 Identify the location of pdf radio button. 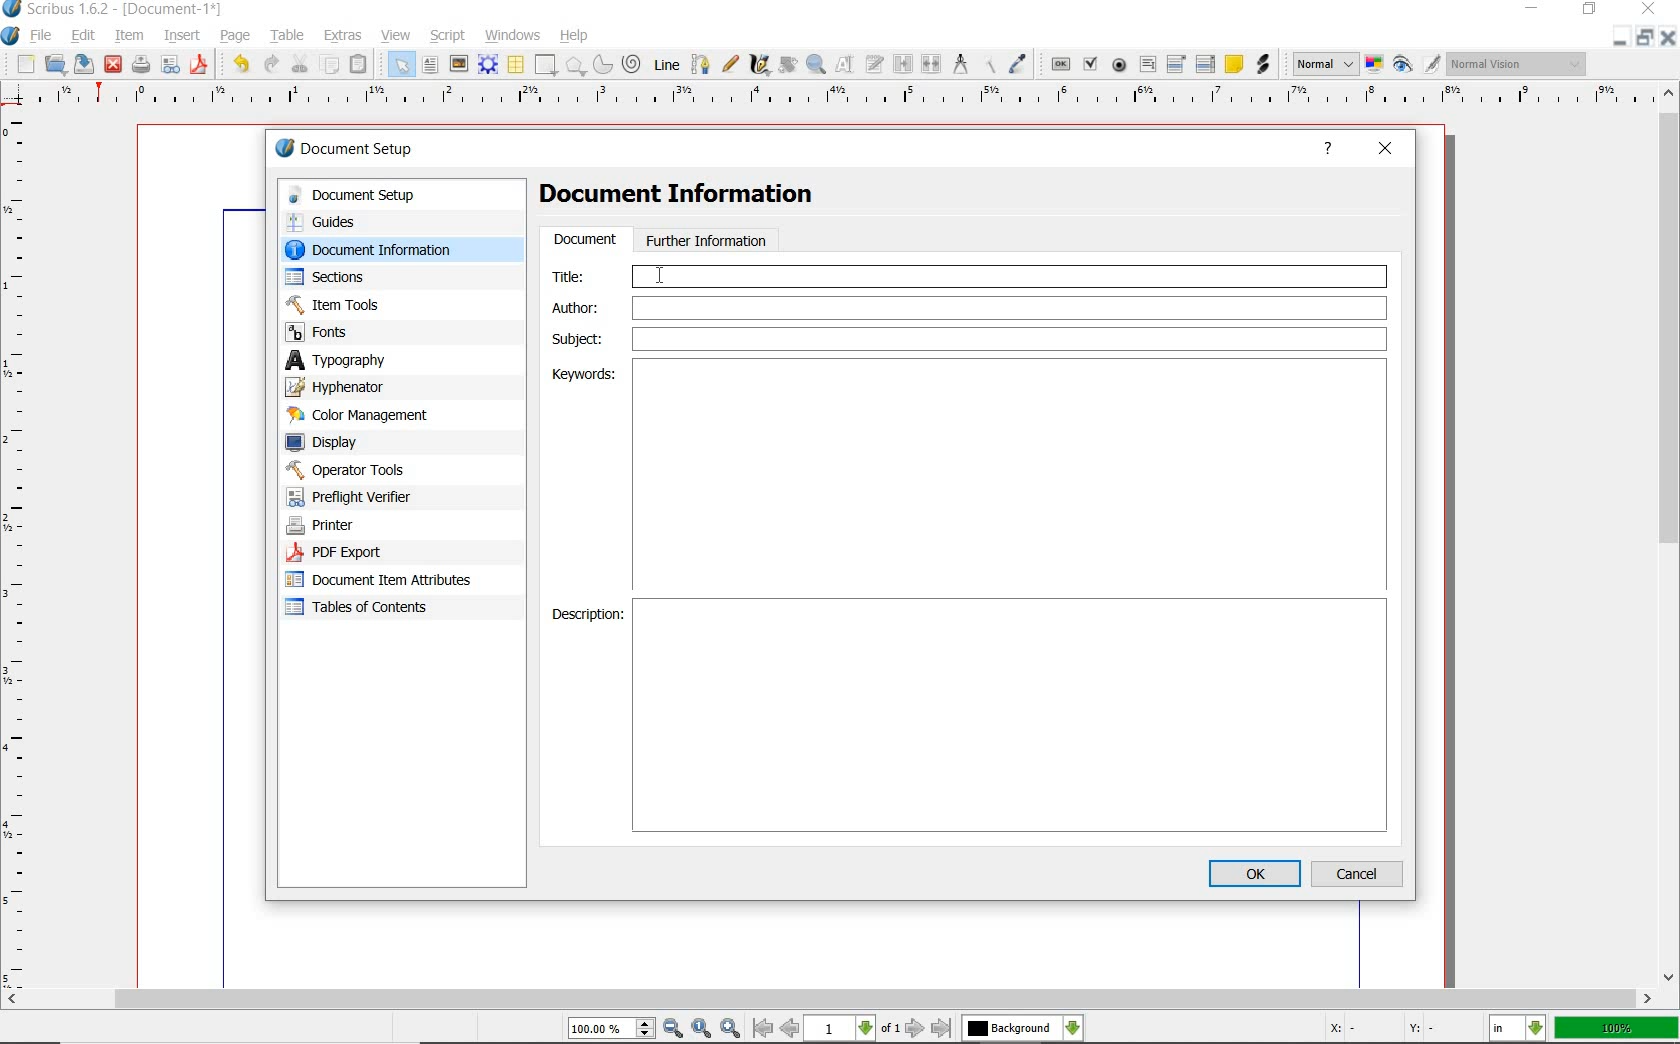
(1120, 65).